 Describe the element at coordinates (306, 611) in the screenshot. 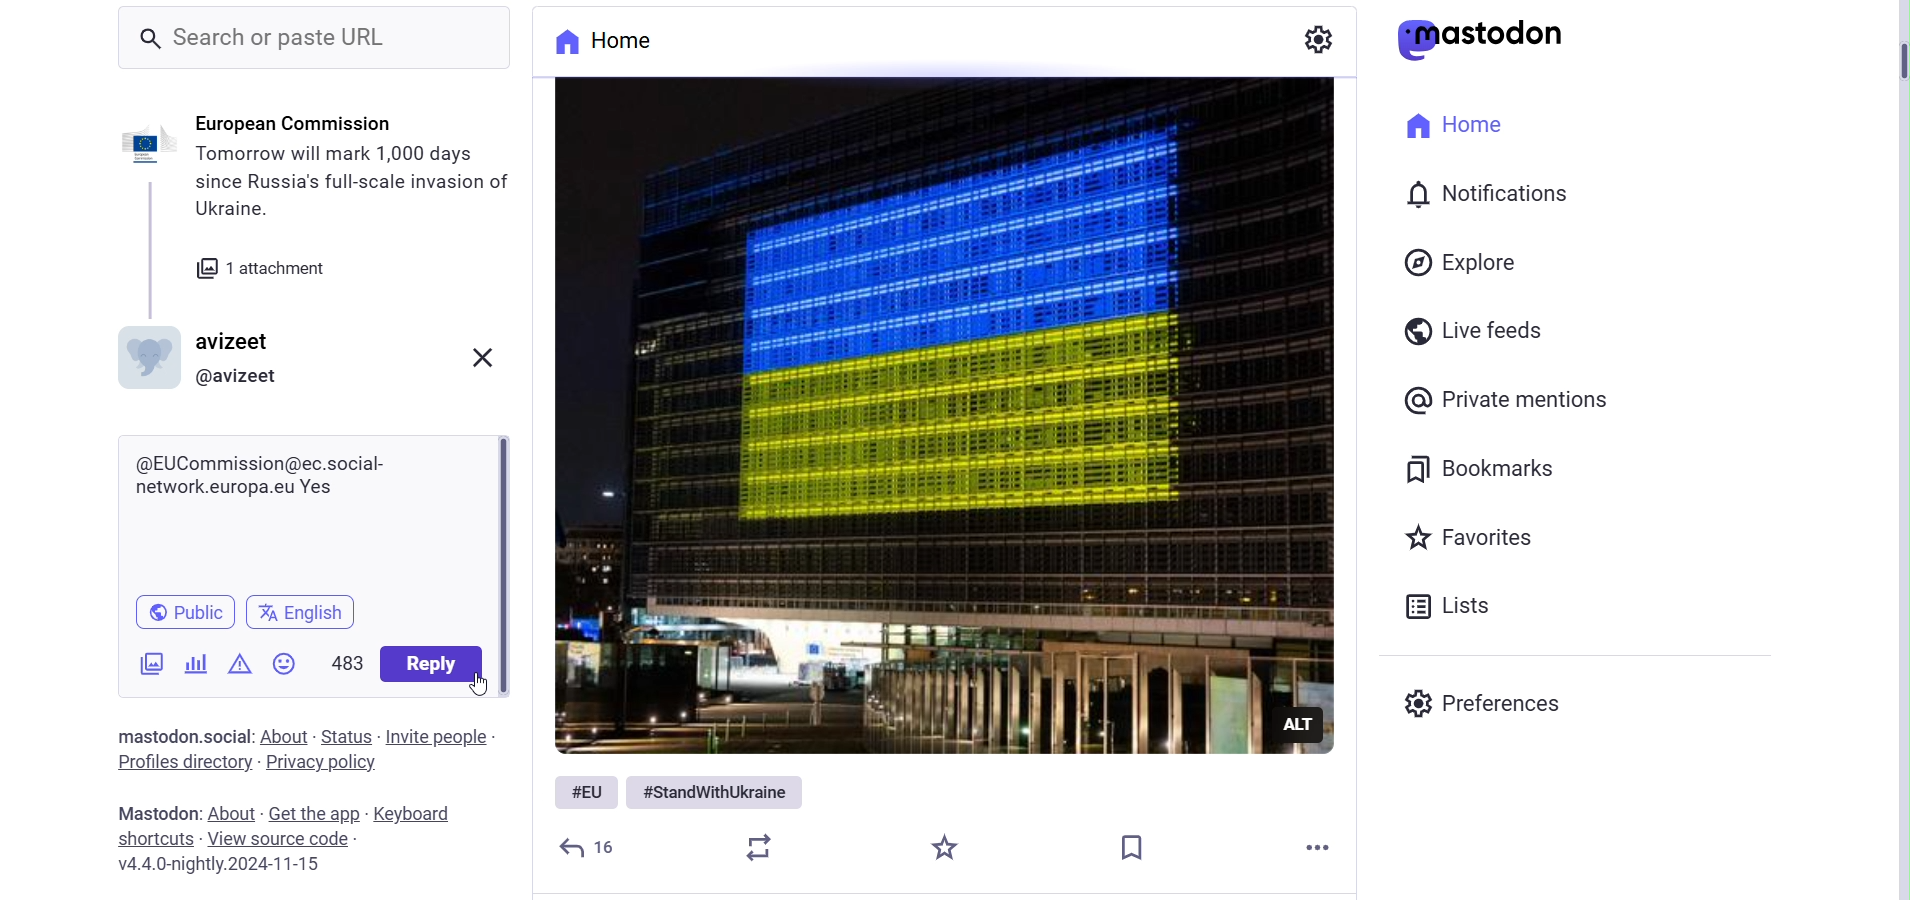

I see `Change Language` at that location.